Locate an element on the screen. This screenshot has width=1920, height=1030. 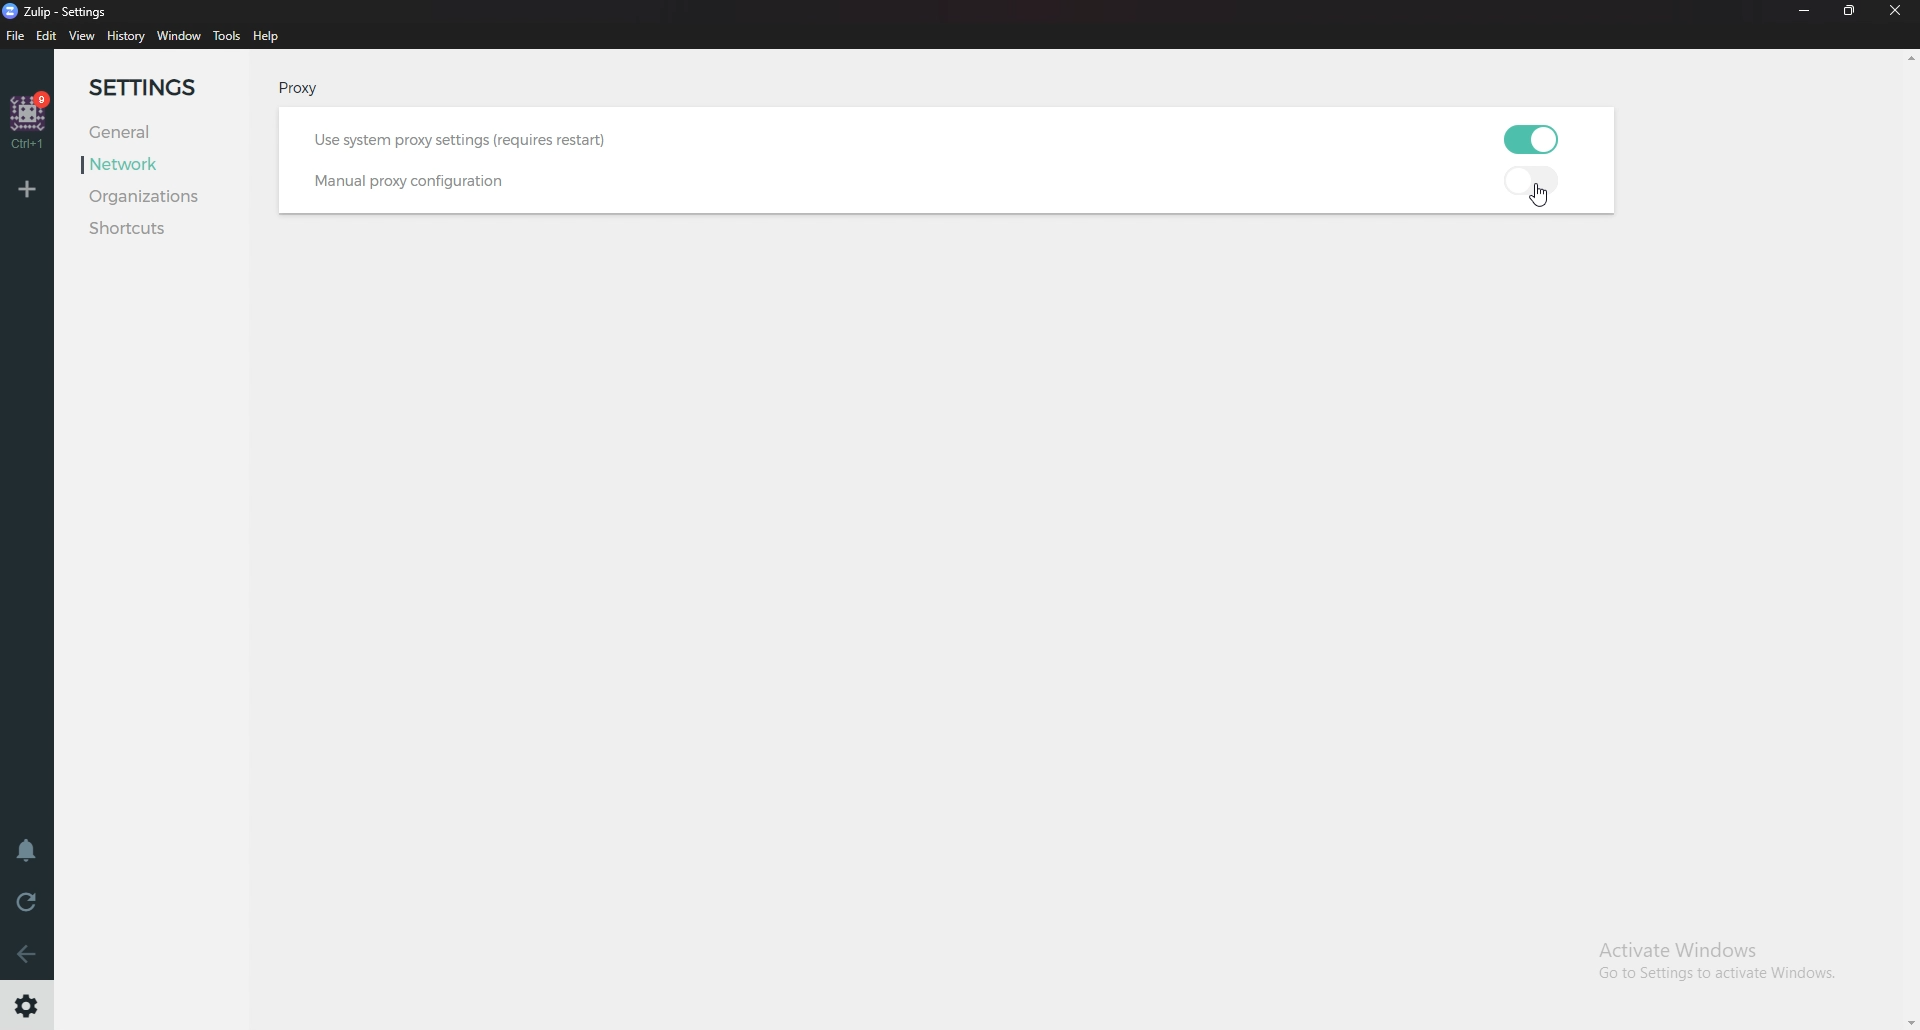
Minimize is located at coordinates (1804, 12).